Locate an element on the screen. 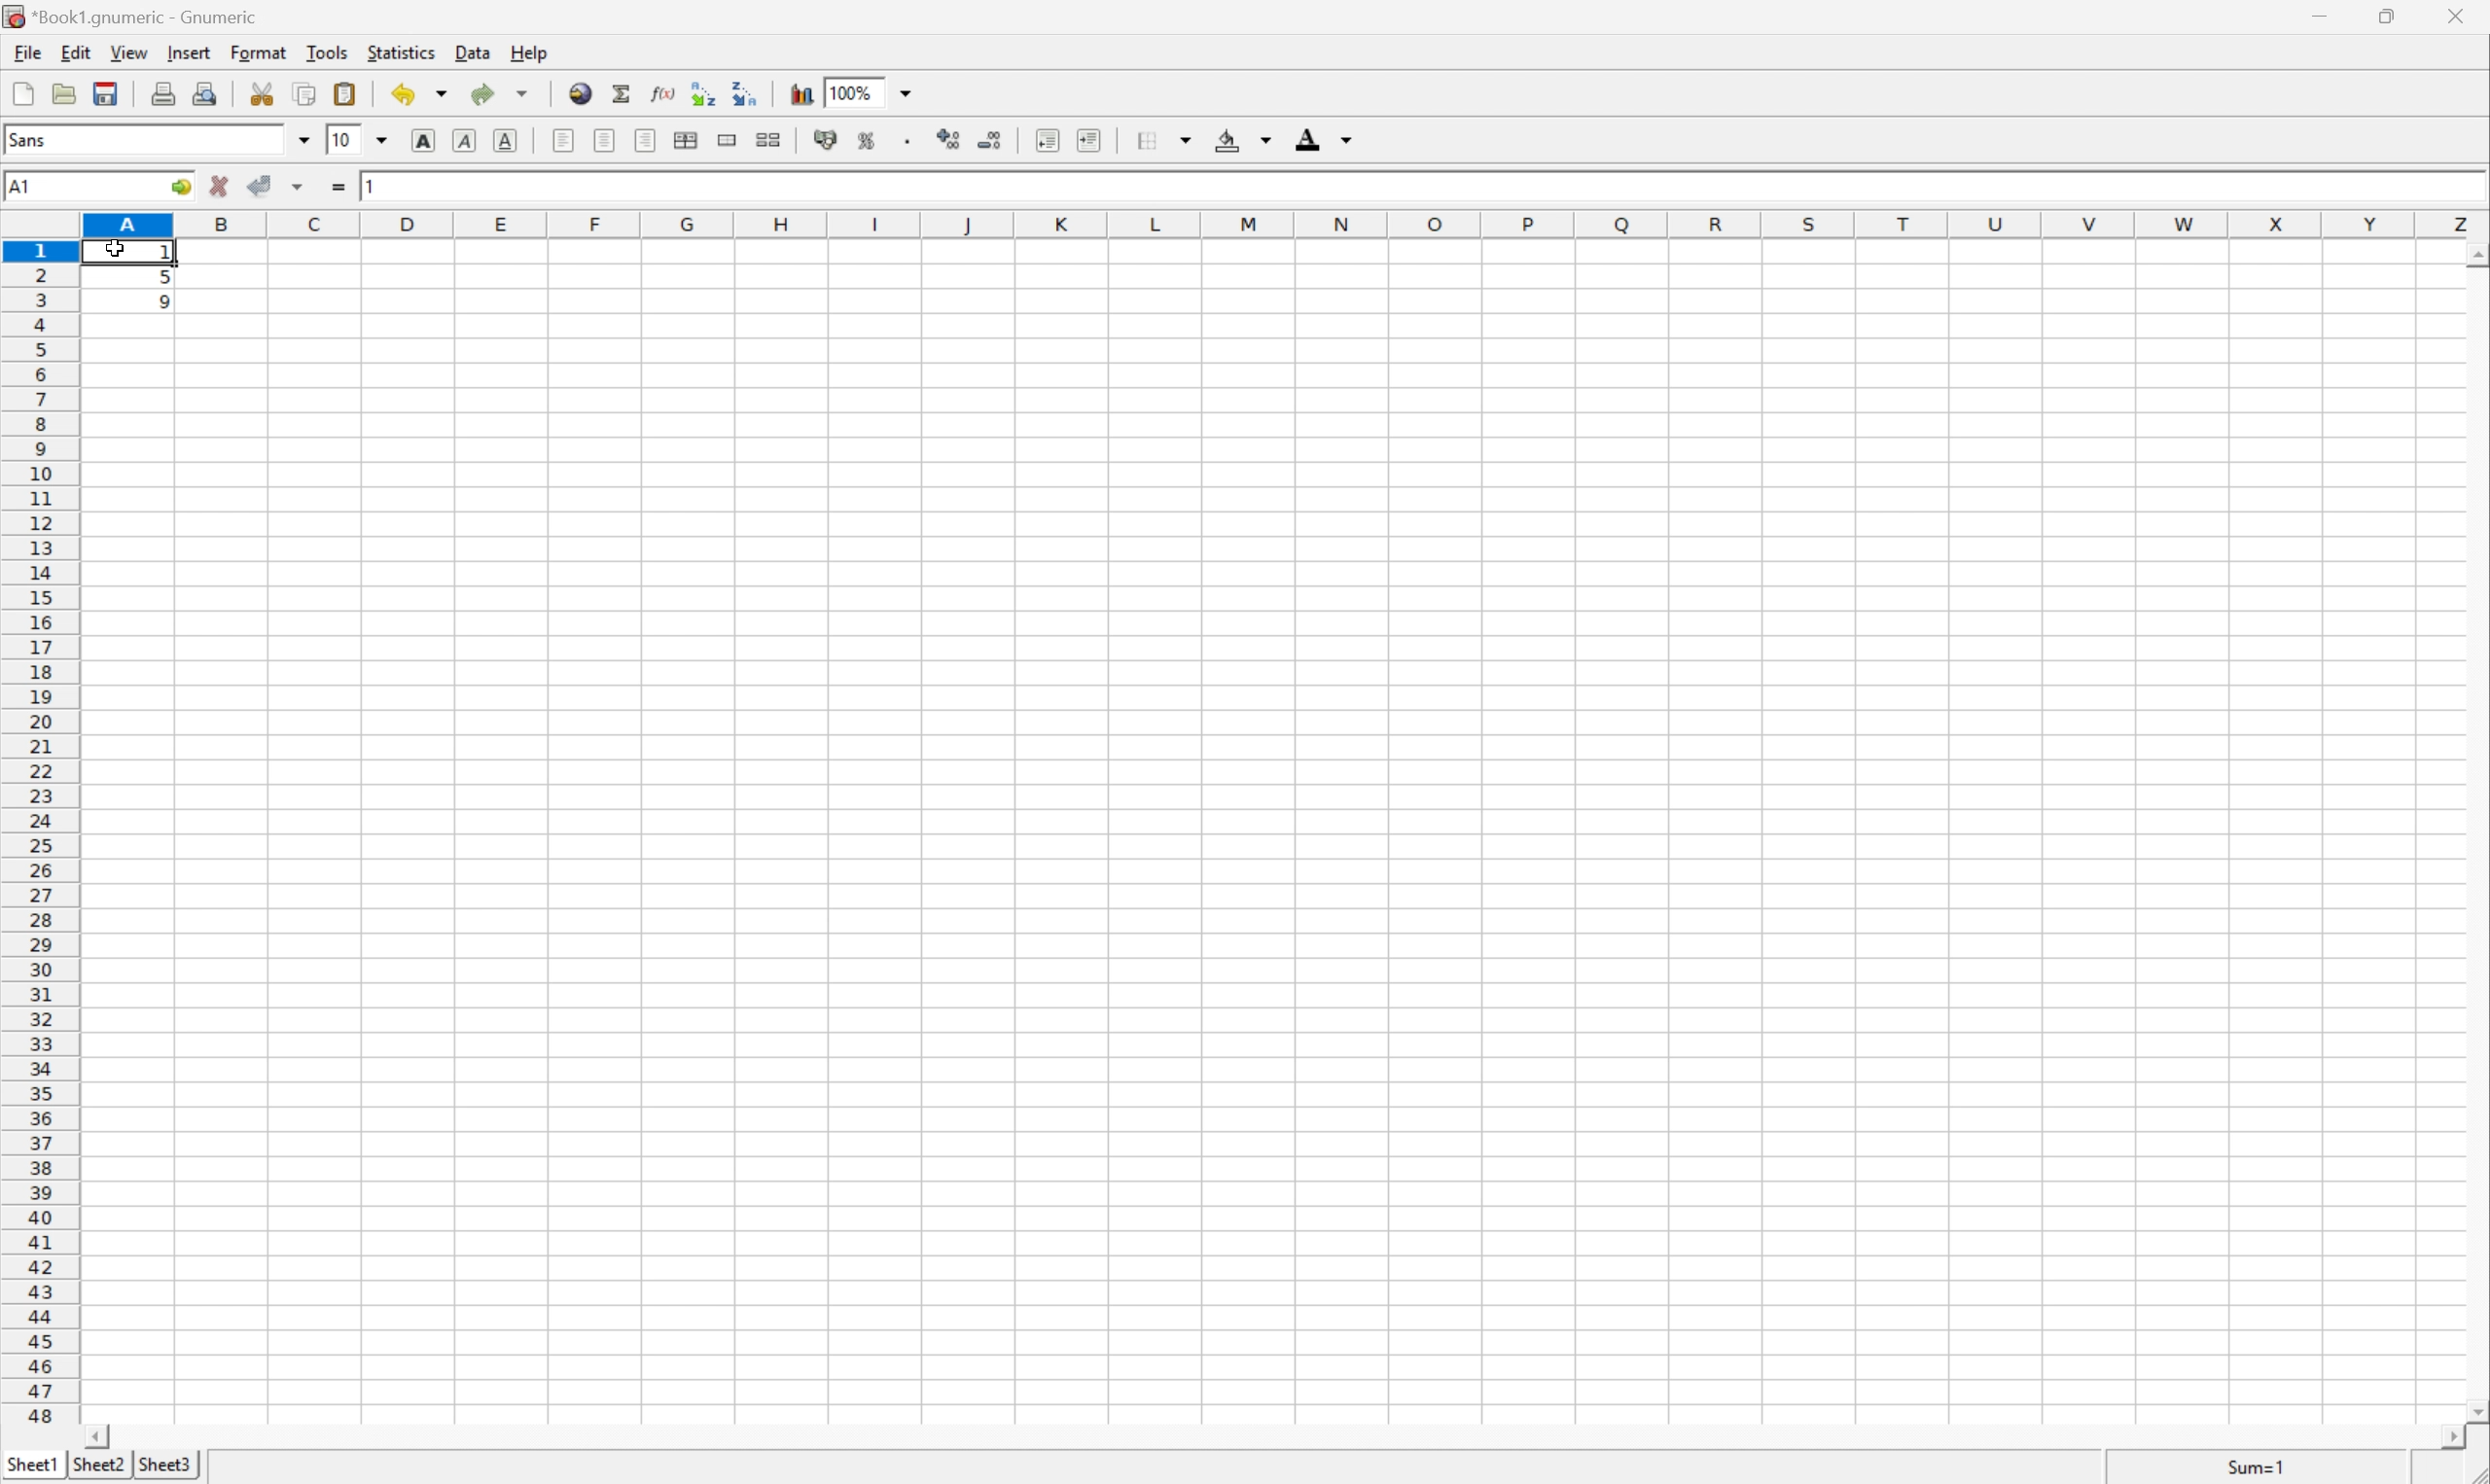  sheet2 is located at coordinates (98, 1470).